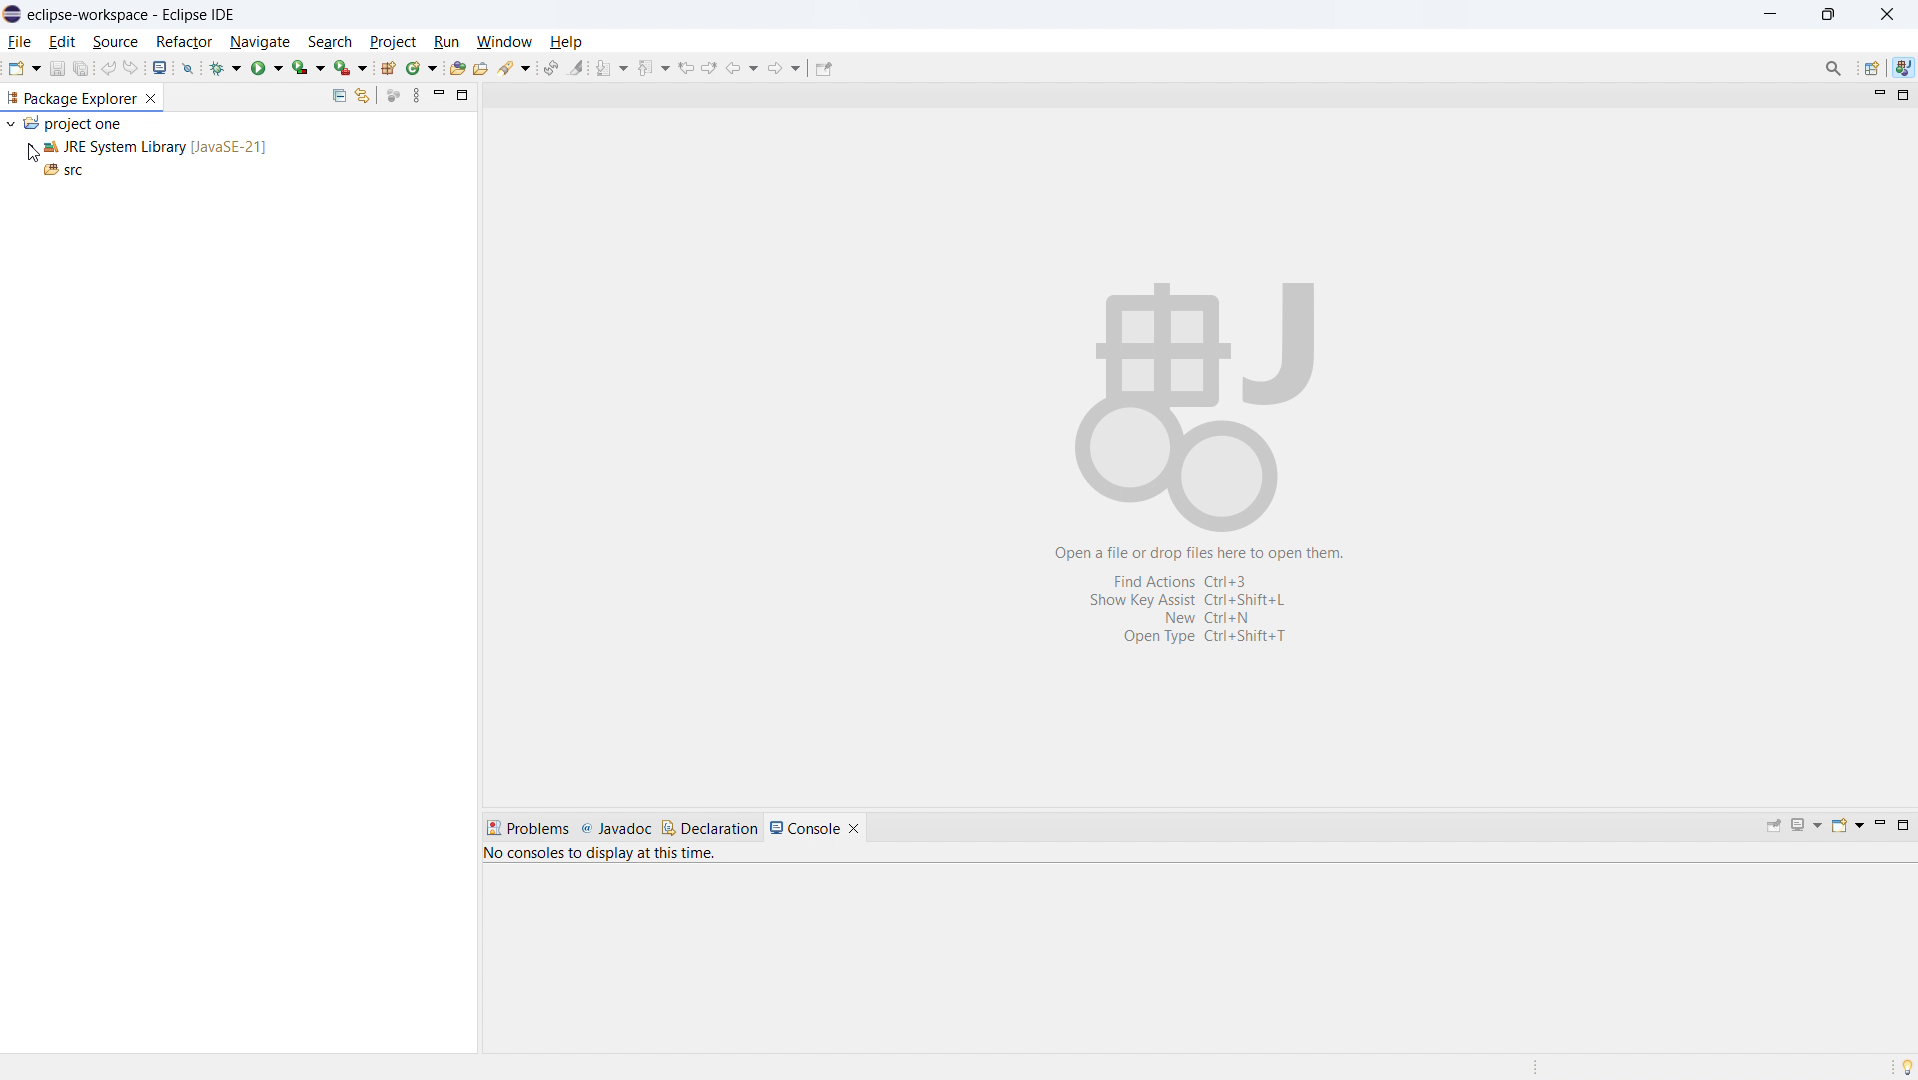  Describe the element at coordinates (710, 829) in the screenshot. I see `declaration` at that location.